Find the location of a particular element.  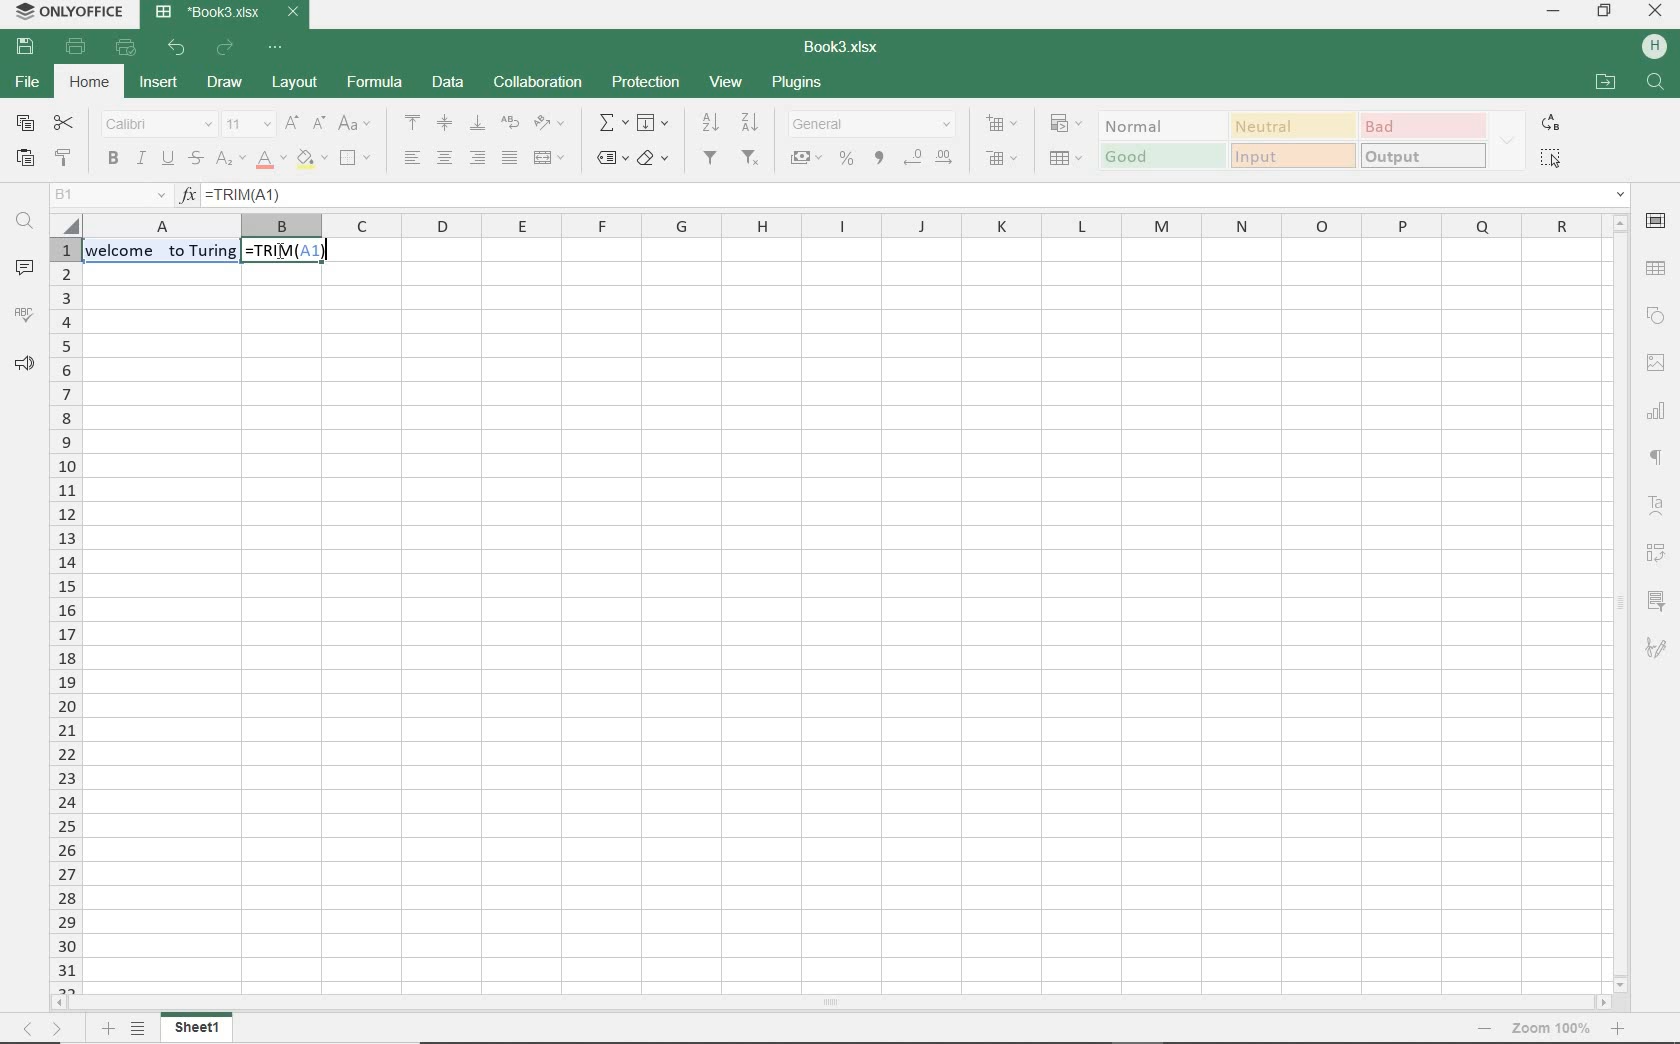

clear is located at coordinates (656, 160).